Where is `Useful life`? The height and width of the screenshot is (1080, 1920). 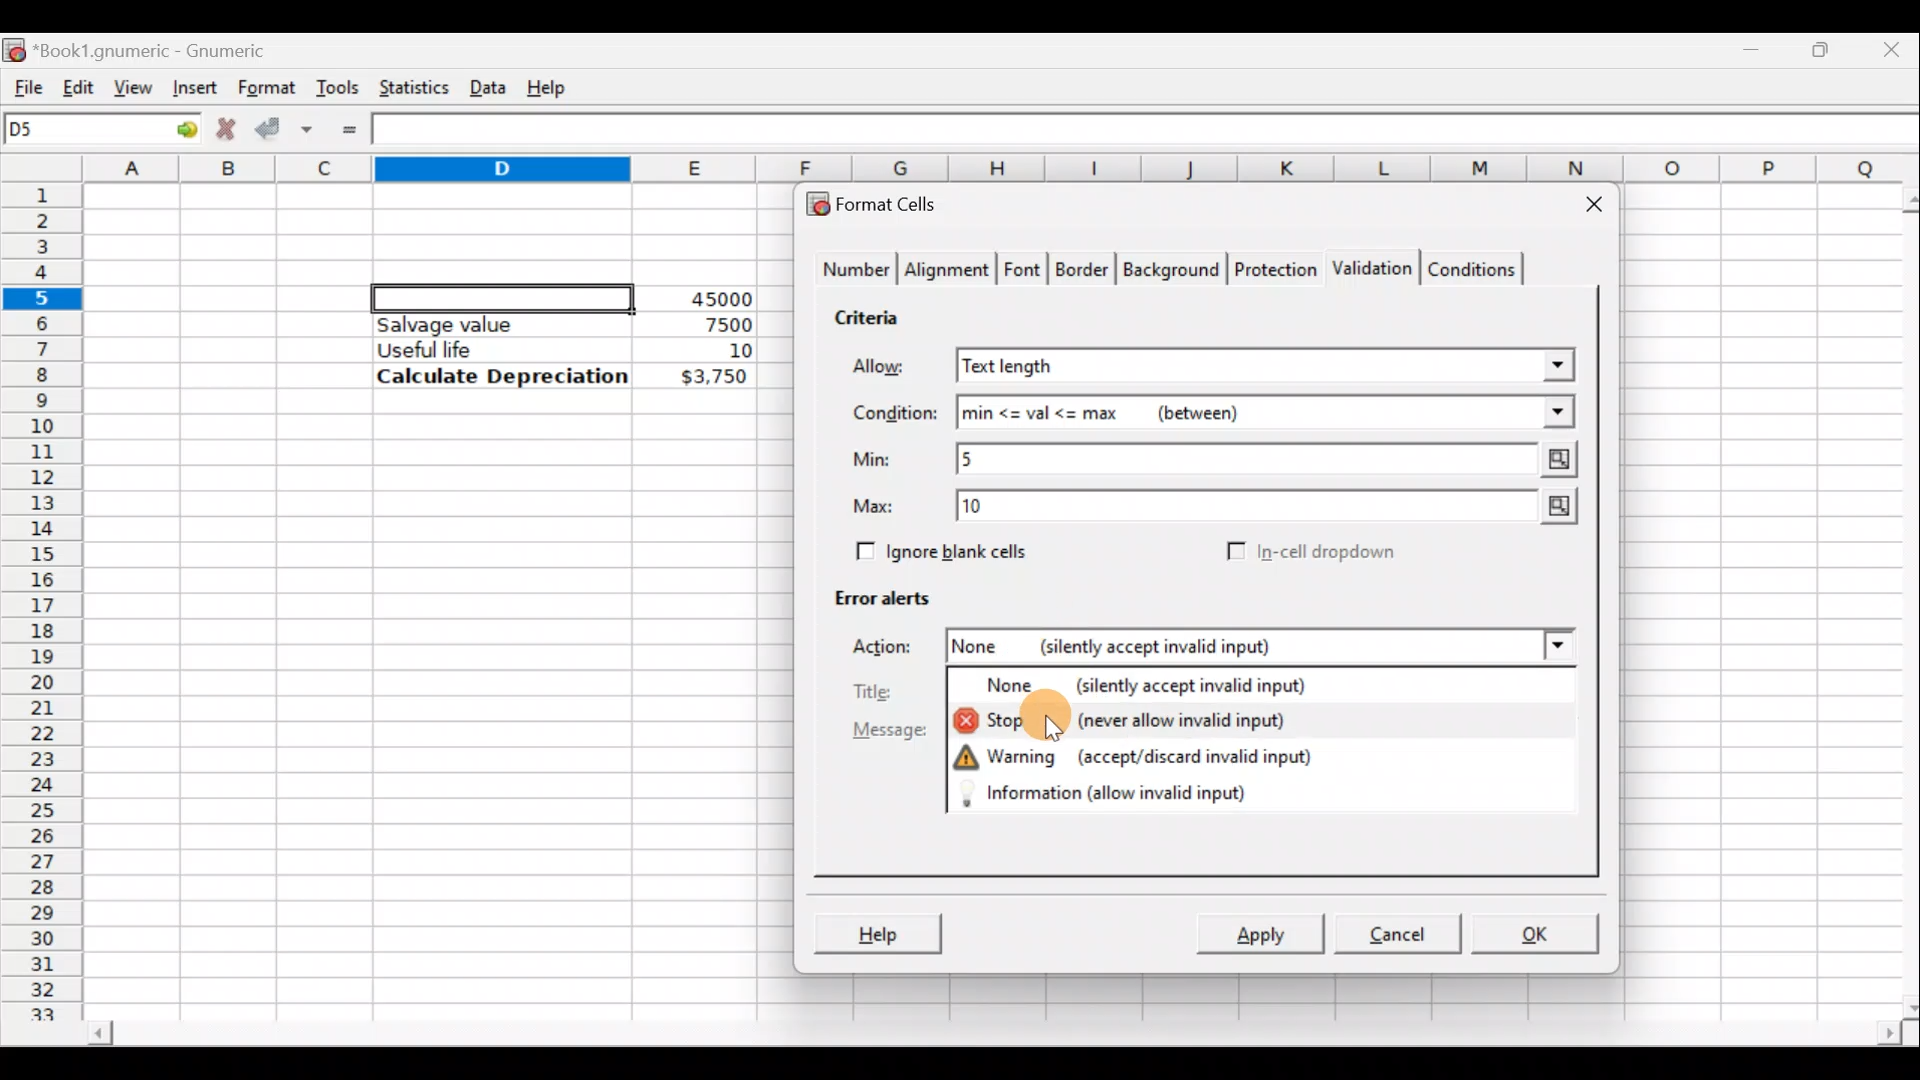 Useful life is located at coordinates (491, 349).